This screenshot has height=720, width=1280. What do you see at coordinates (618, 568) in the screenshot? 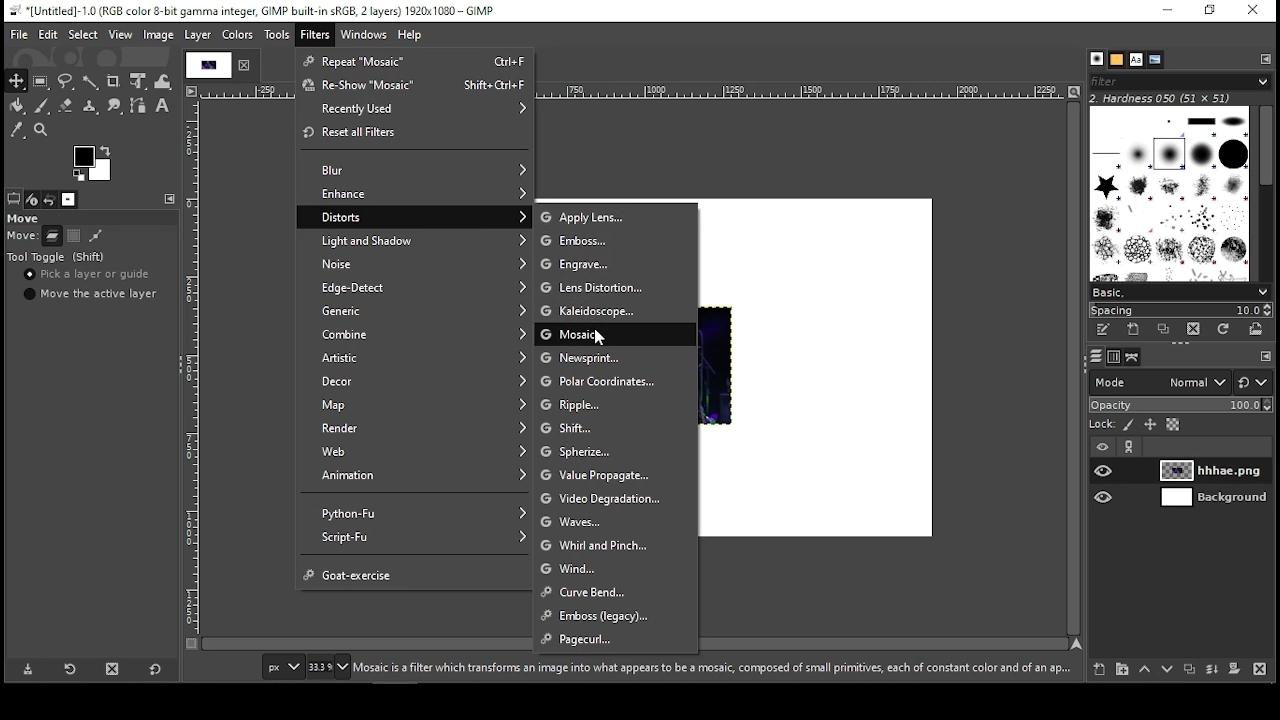
I see `wind` at bounding box center [618, 568].